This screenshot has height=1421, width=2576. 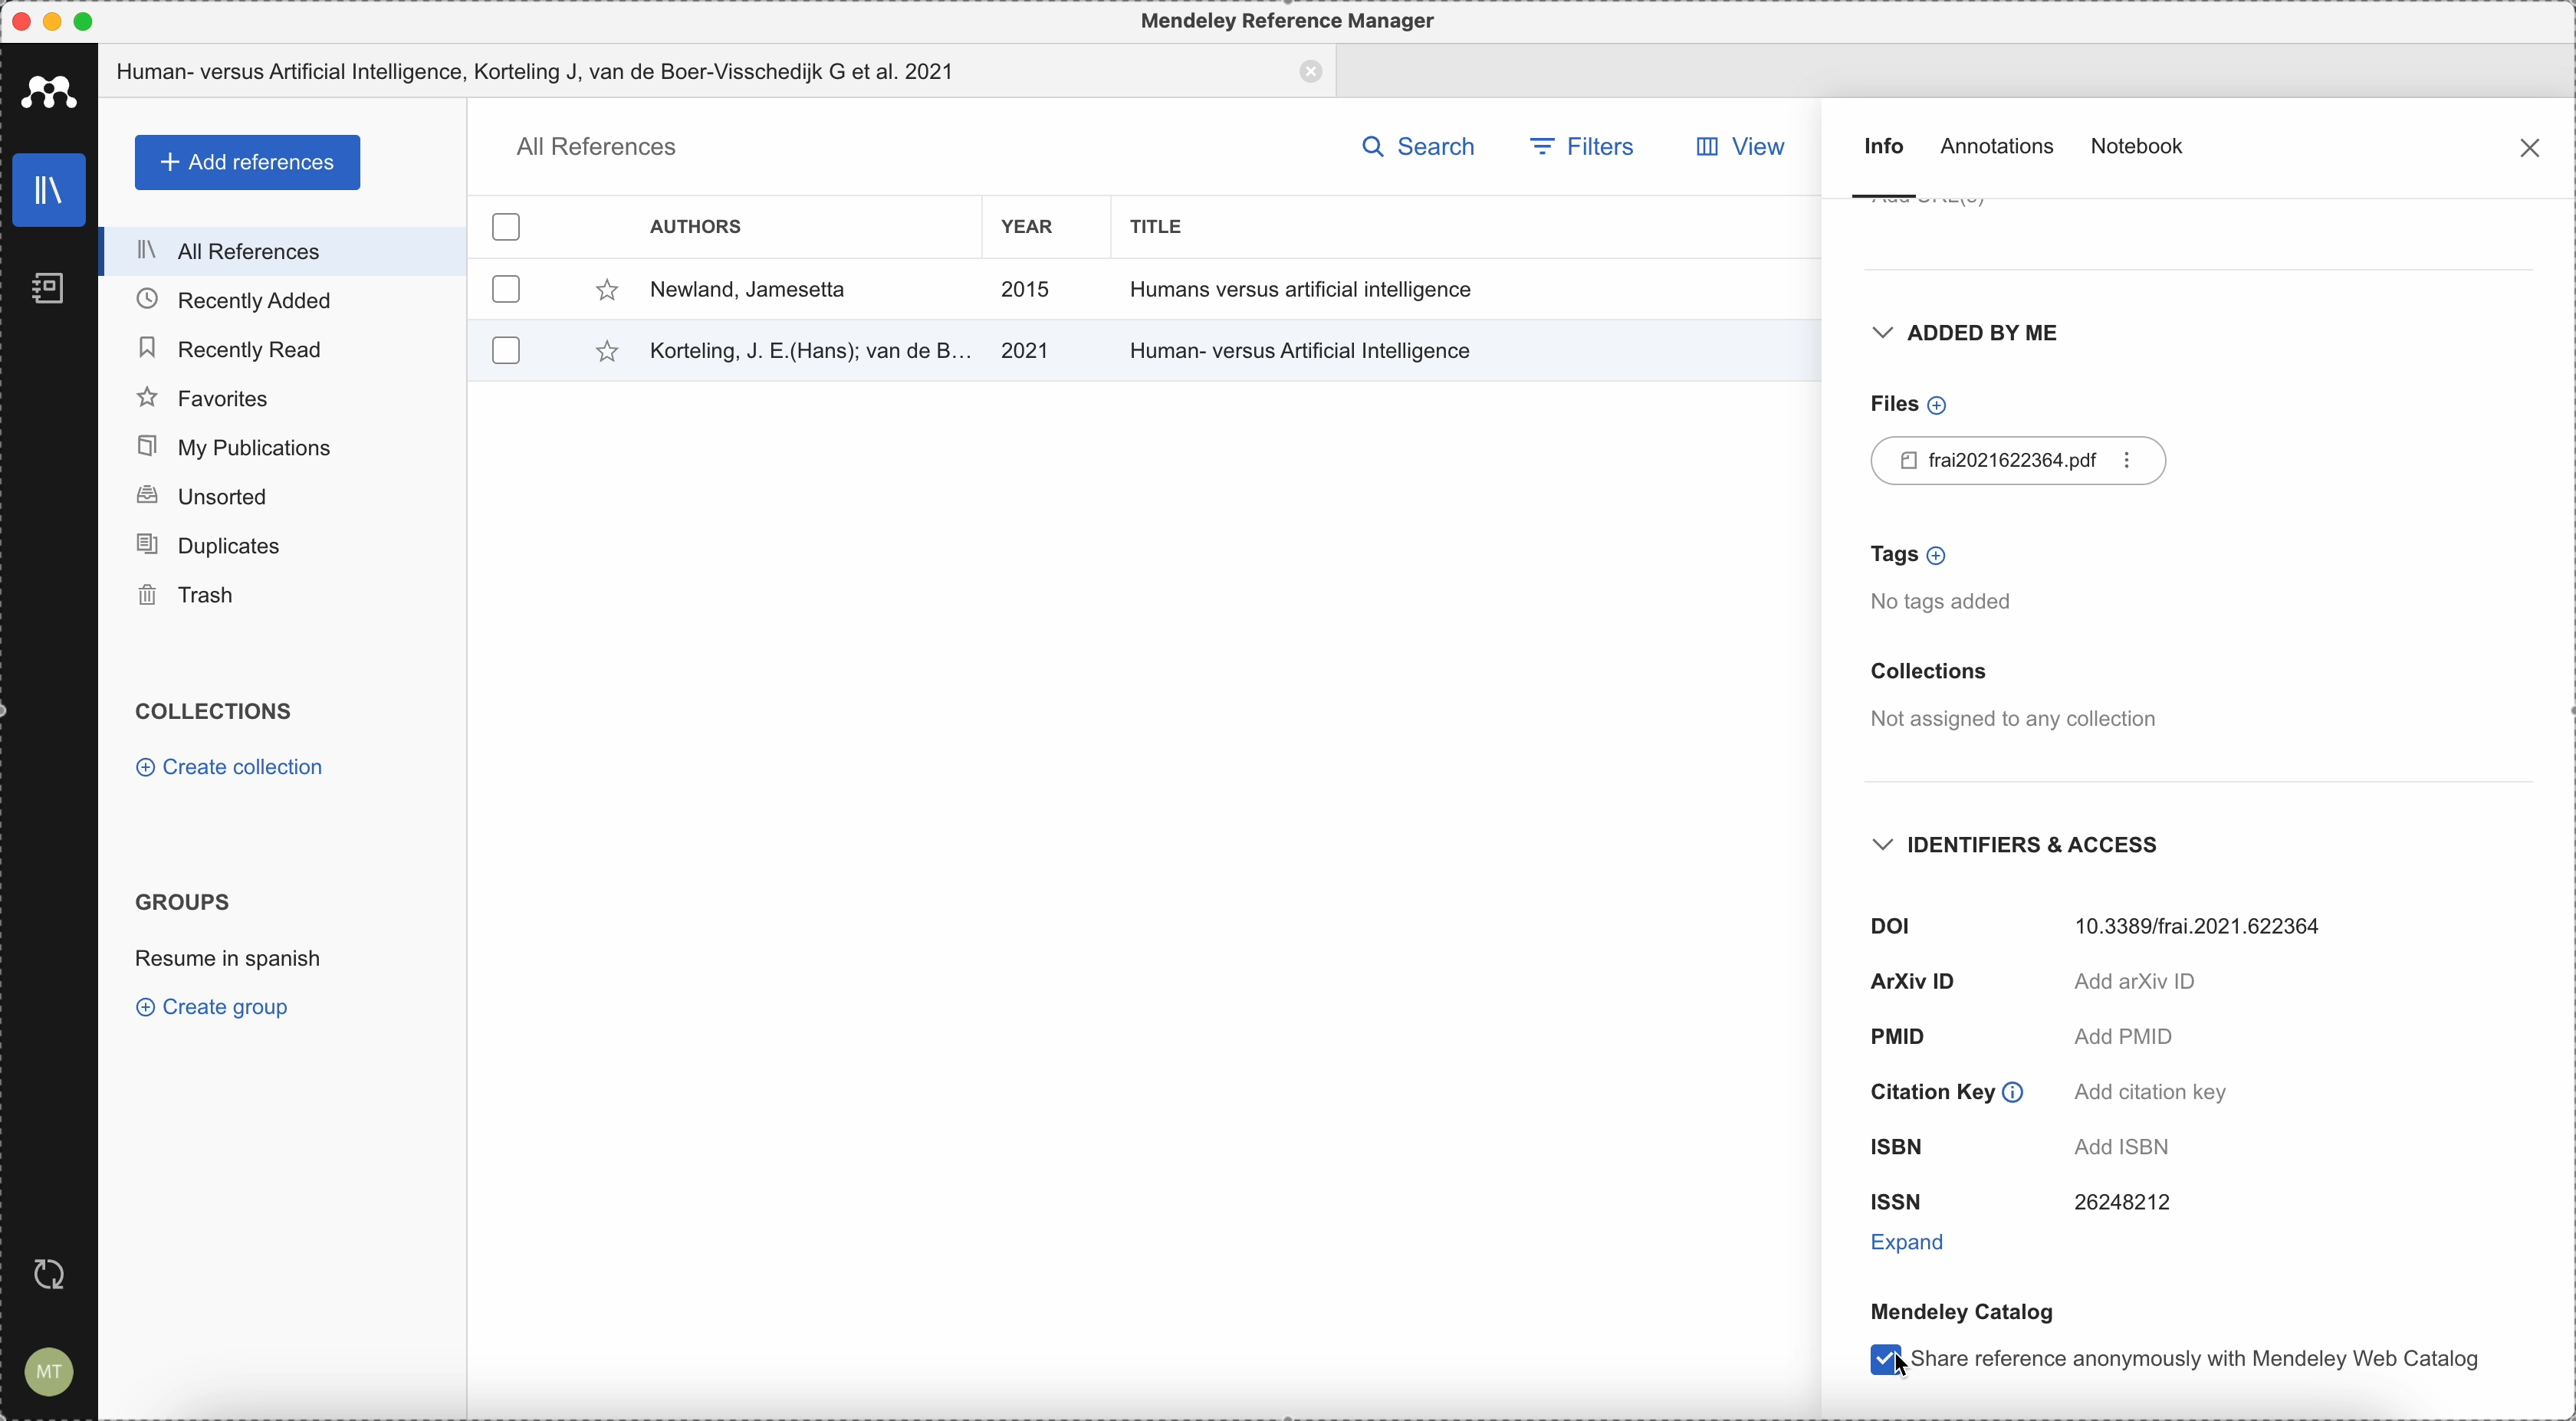 What do you see at coordinates (1580, 144) in the screenshot?
I see `filters` at bounding box center [1580, 144].